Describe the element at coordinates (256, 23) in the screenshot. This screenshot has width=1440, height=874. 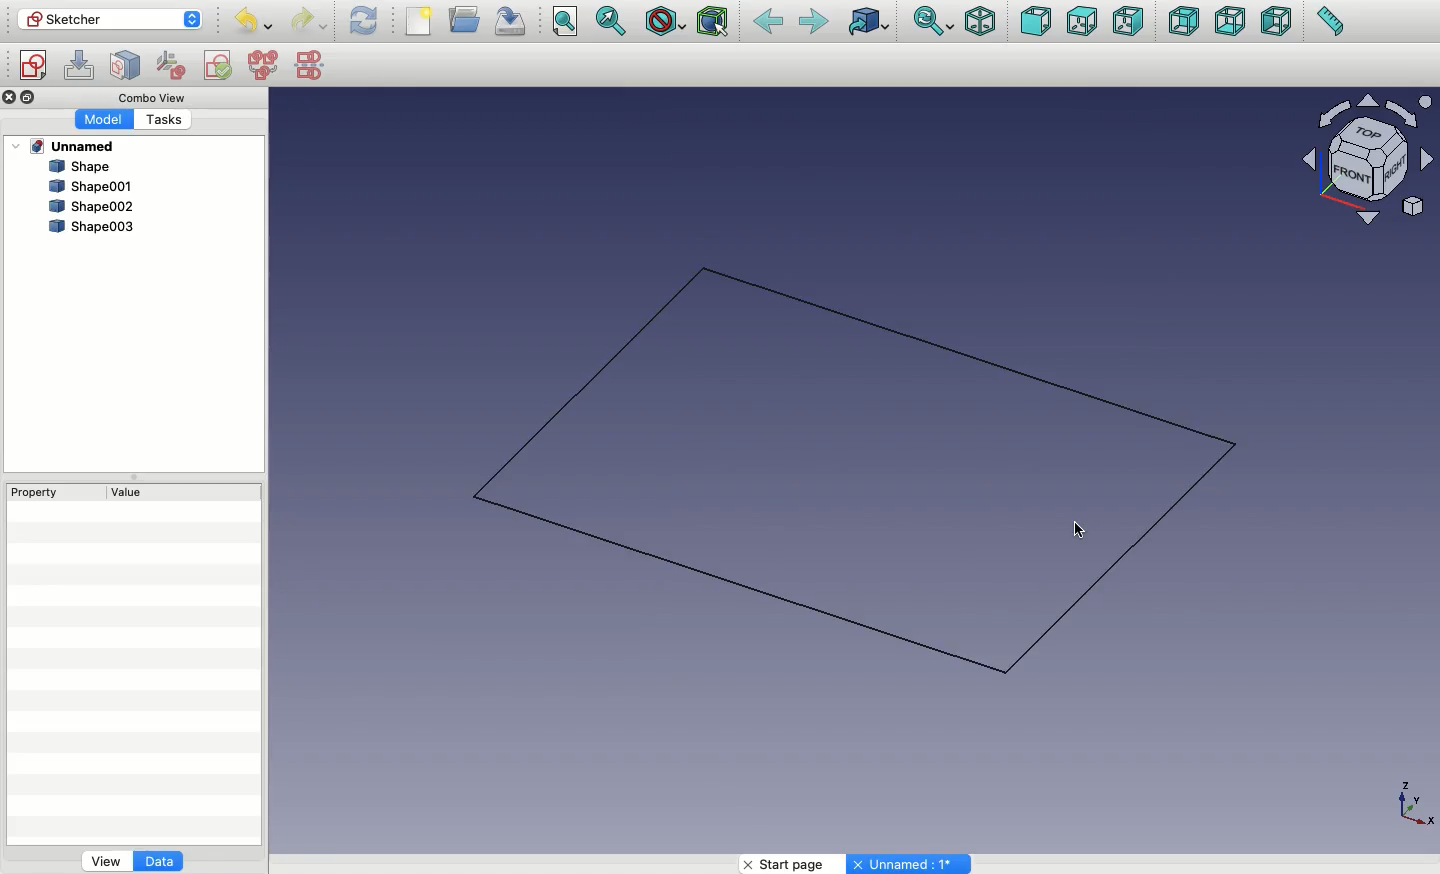
I see `Undo` at that location.